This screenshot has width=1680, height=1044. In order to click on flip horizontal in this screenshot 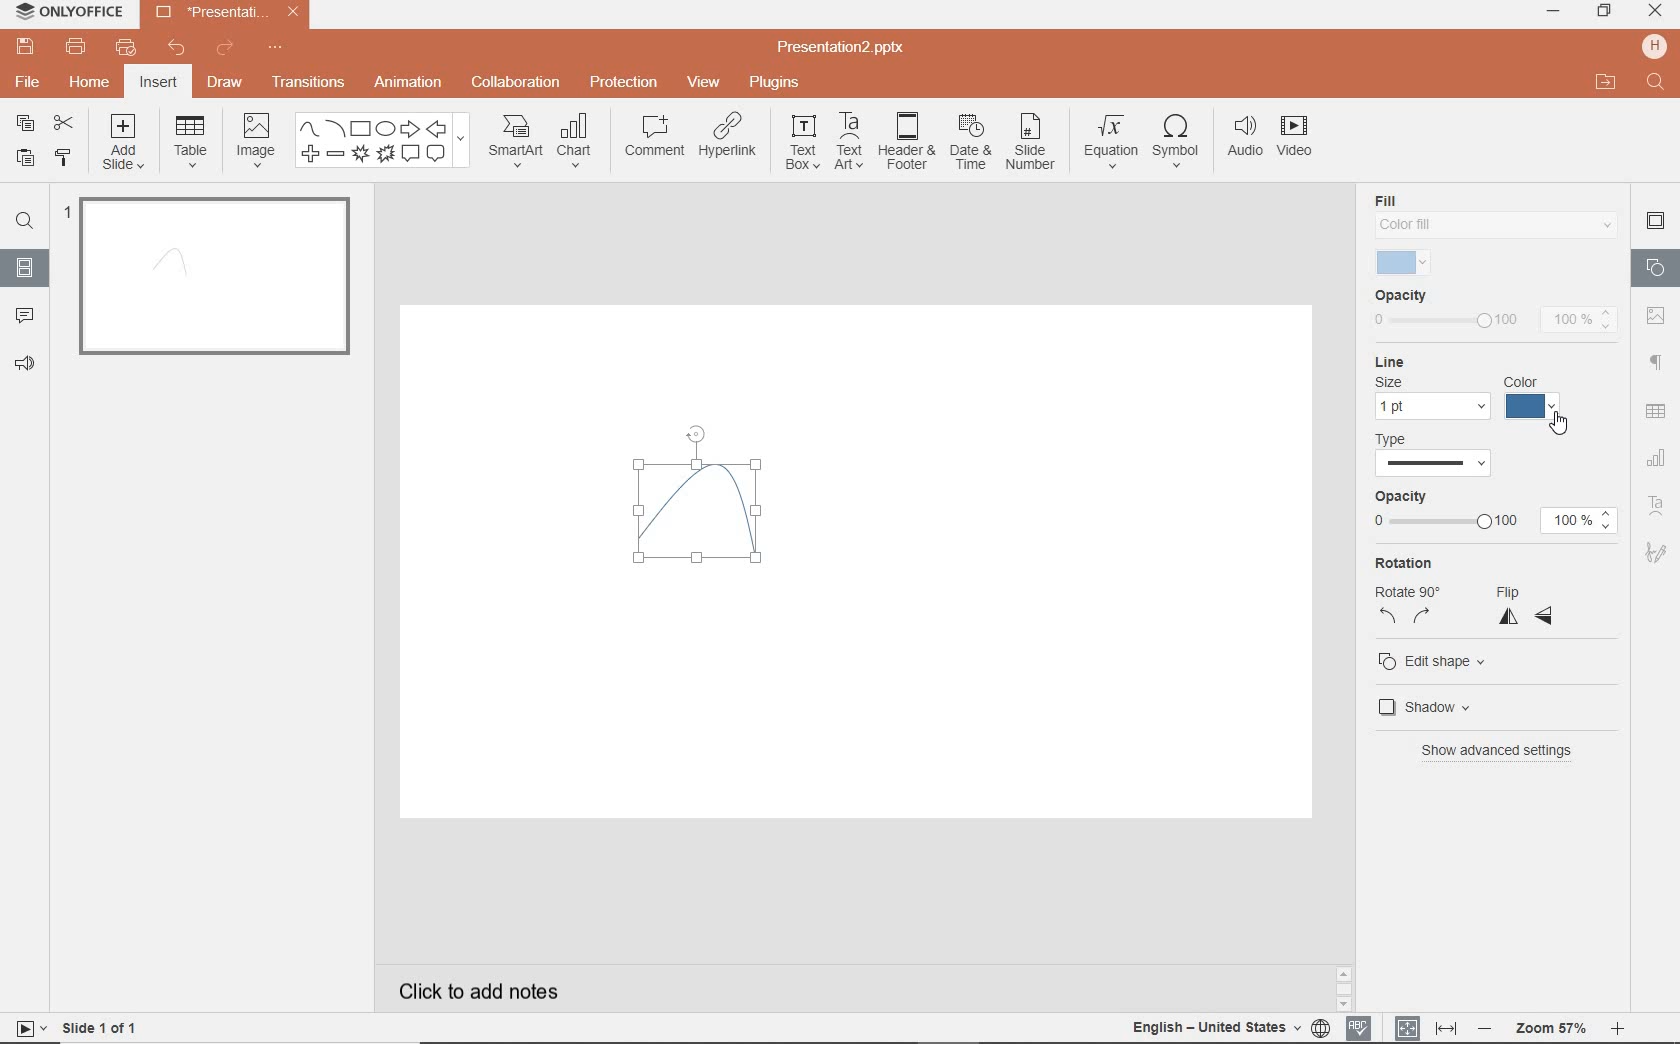, I will do `click(1550, 618)`.